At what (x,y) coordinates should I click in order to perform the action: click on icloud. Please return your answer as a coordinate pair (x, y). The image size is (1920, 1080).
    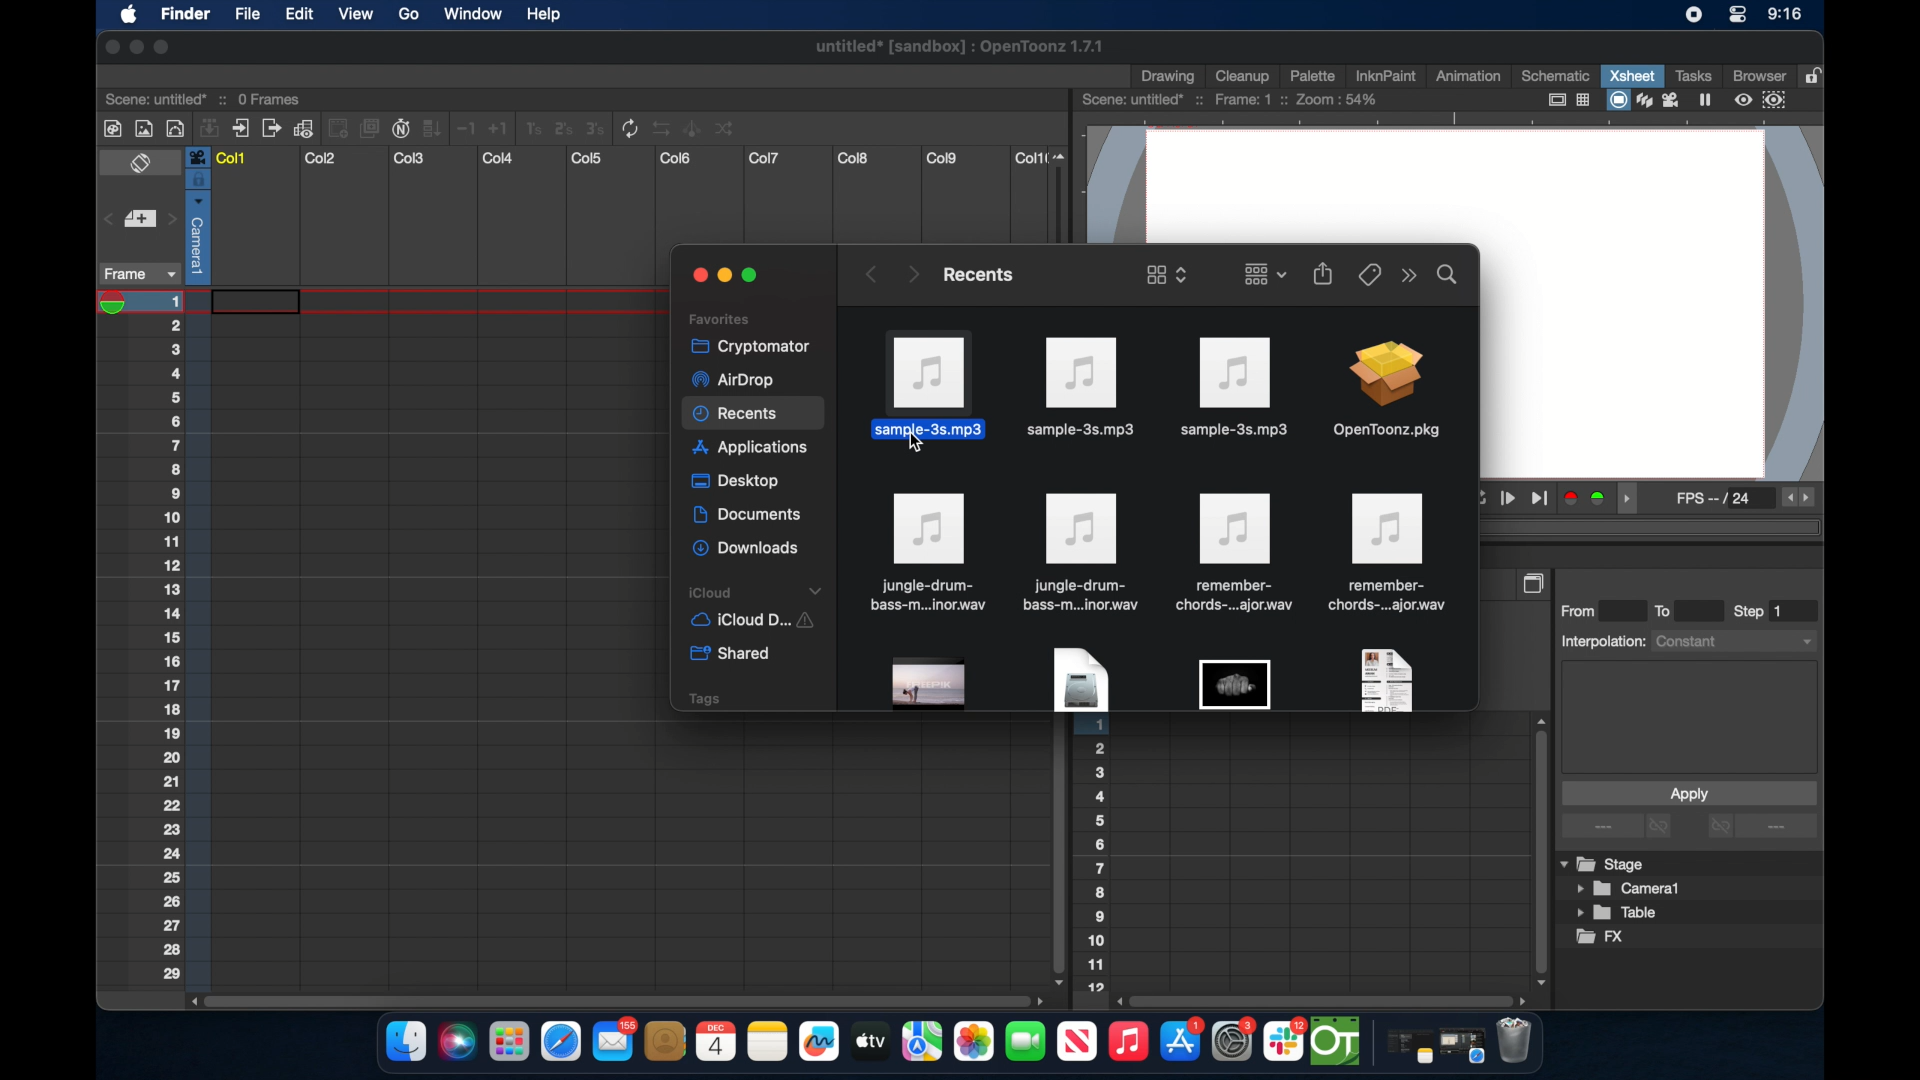
    Looking at the image, I should click on (758, 592).